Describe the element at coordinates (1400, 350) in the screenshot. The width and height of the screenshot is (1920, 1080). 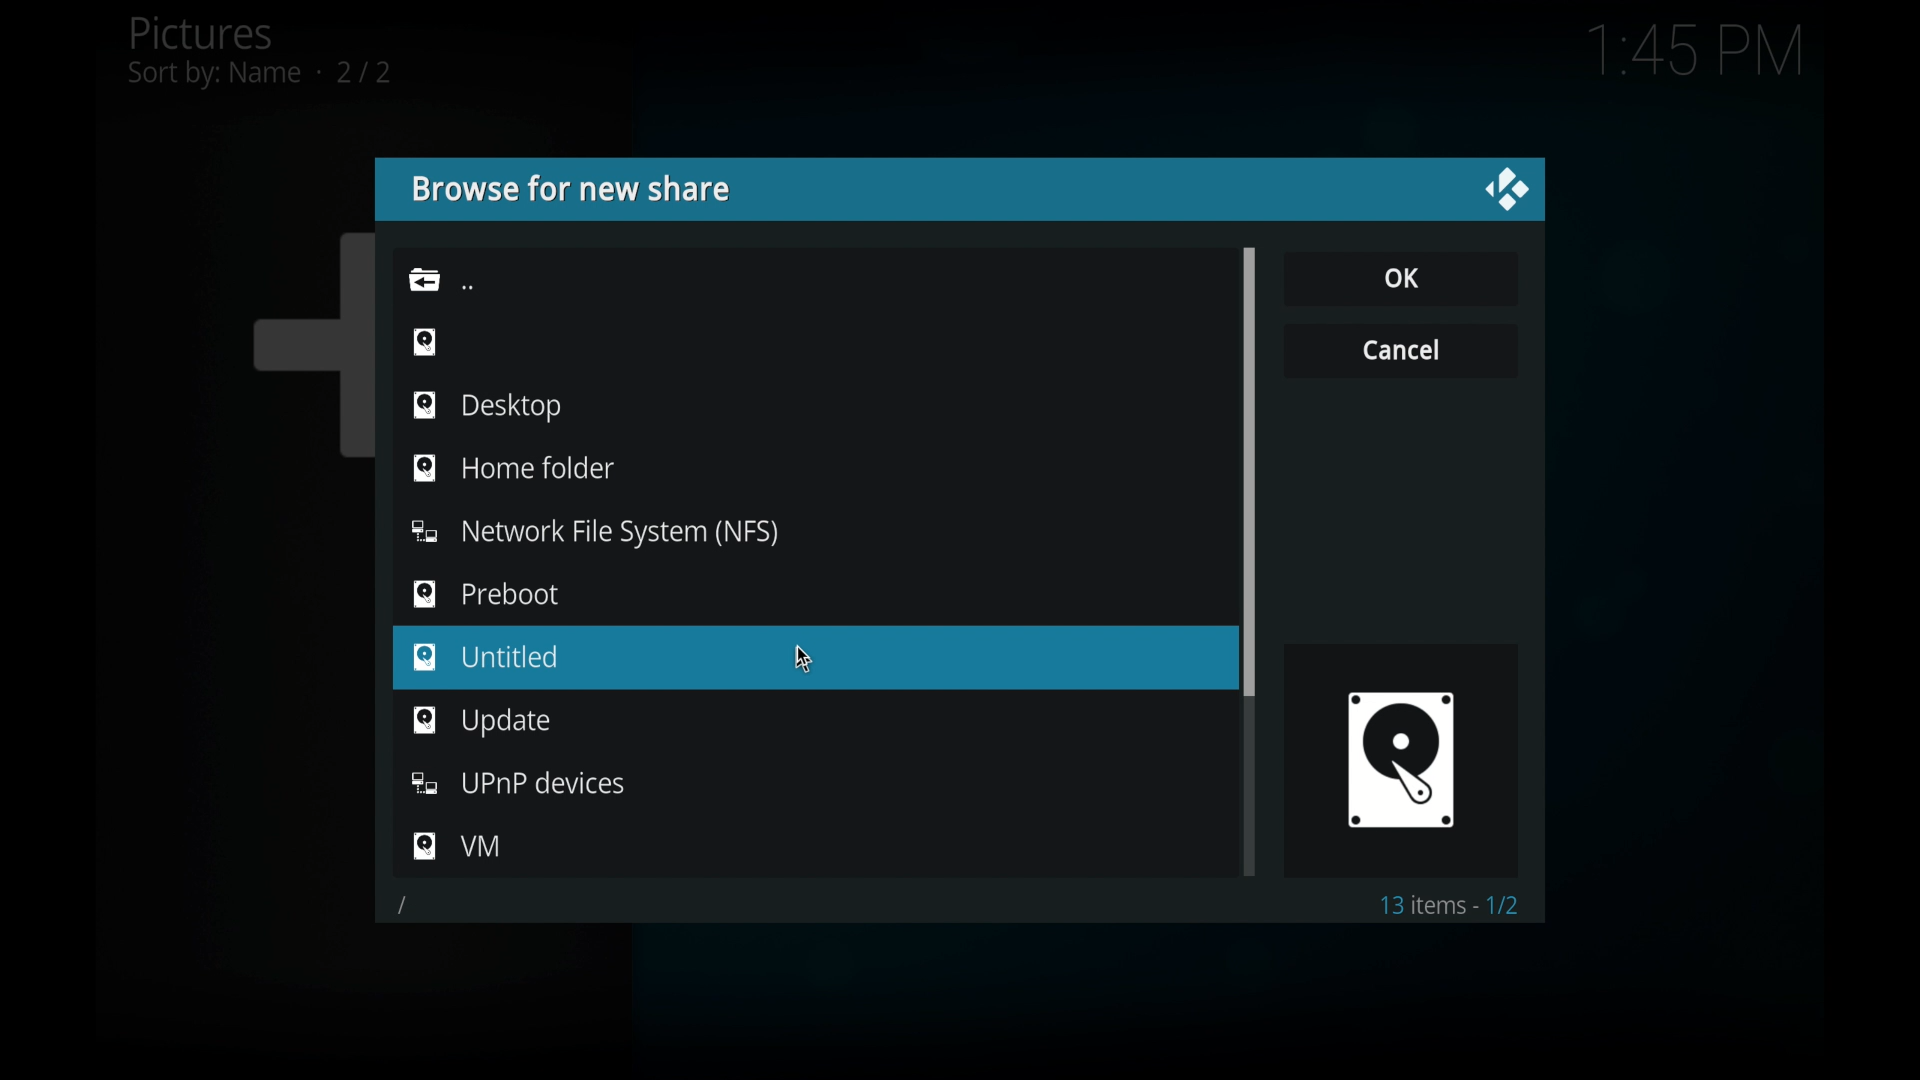
I see `cancel` at that location.